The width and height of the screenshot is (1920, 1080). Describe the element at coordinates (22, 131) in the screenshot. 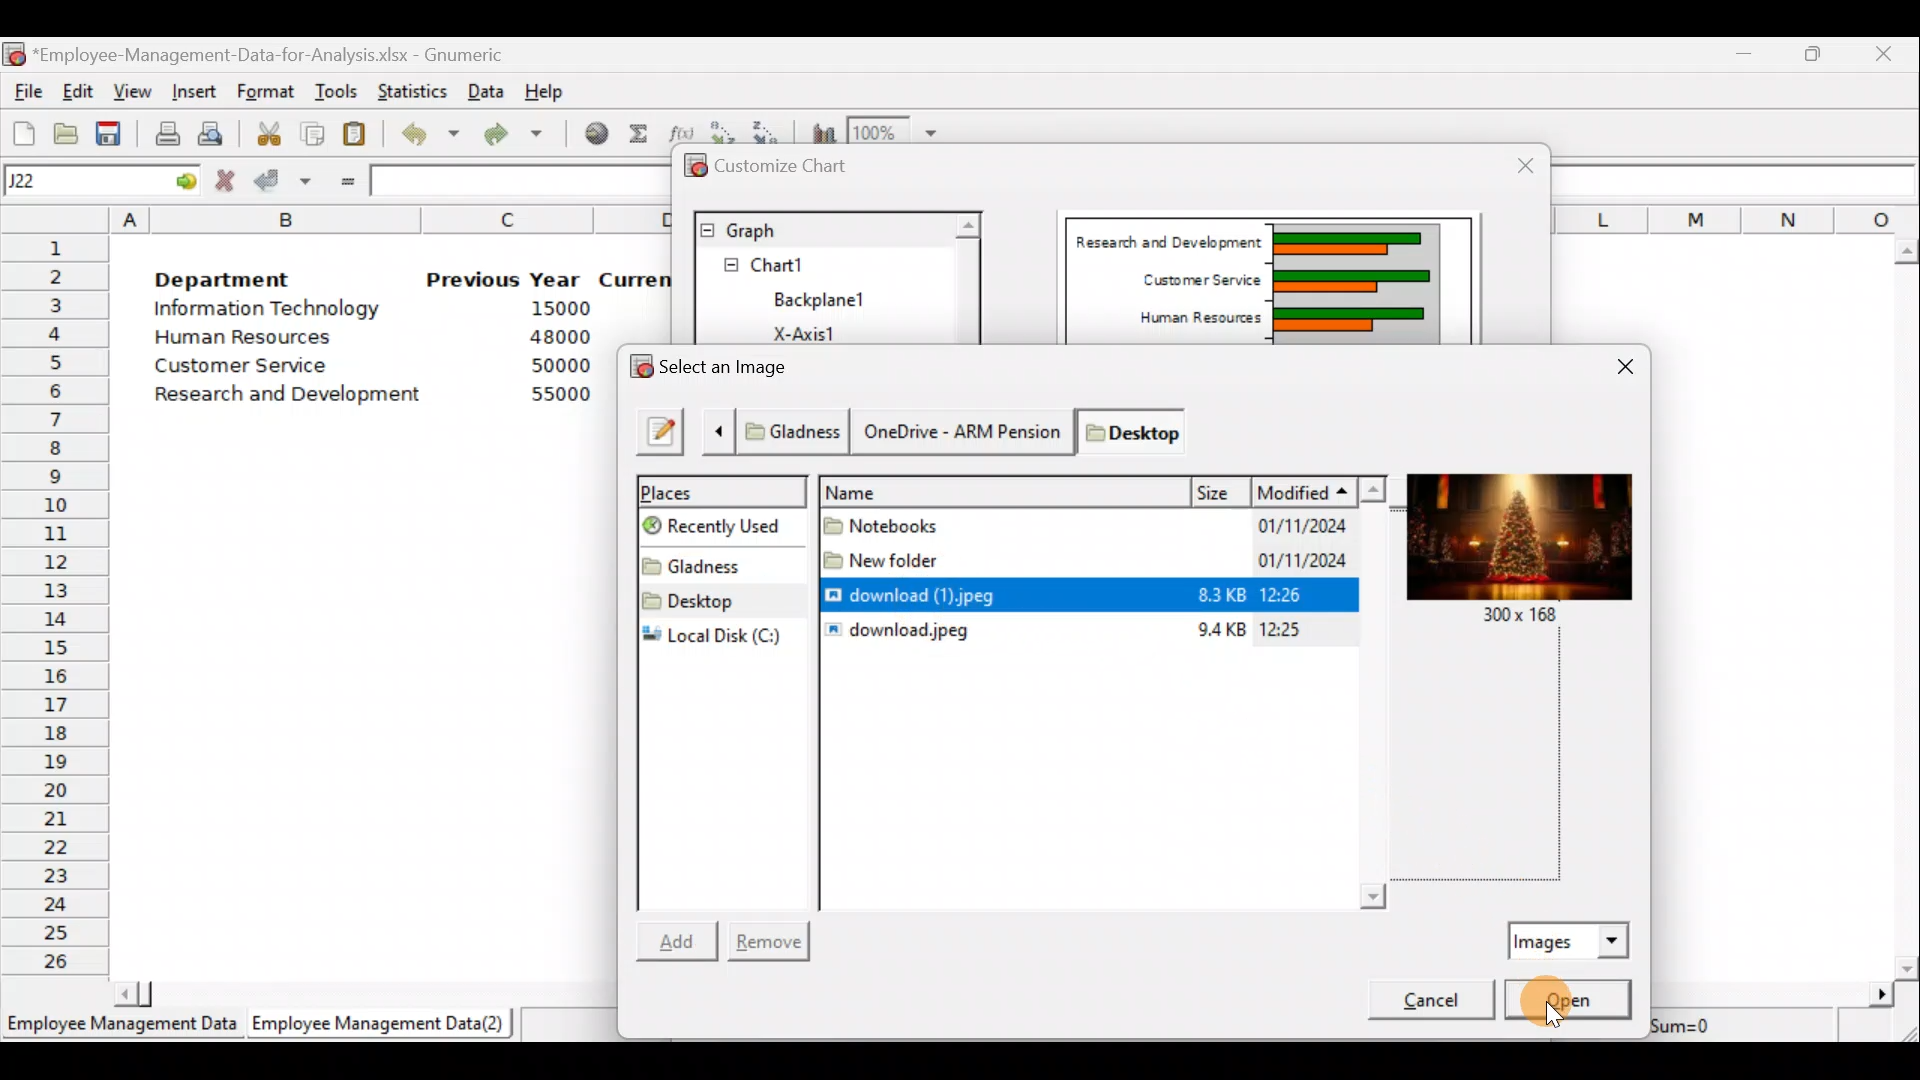

I see `Create a new workbook` at that location.